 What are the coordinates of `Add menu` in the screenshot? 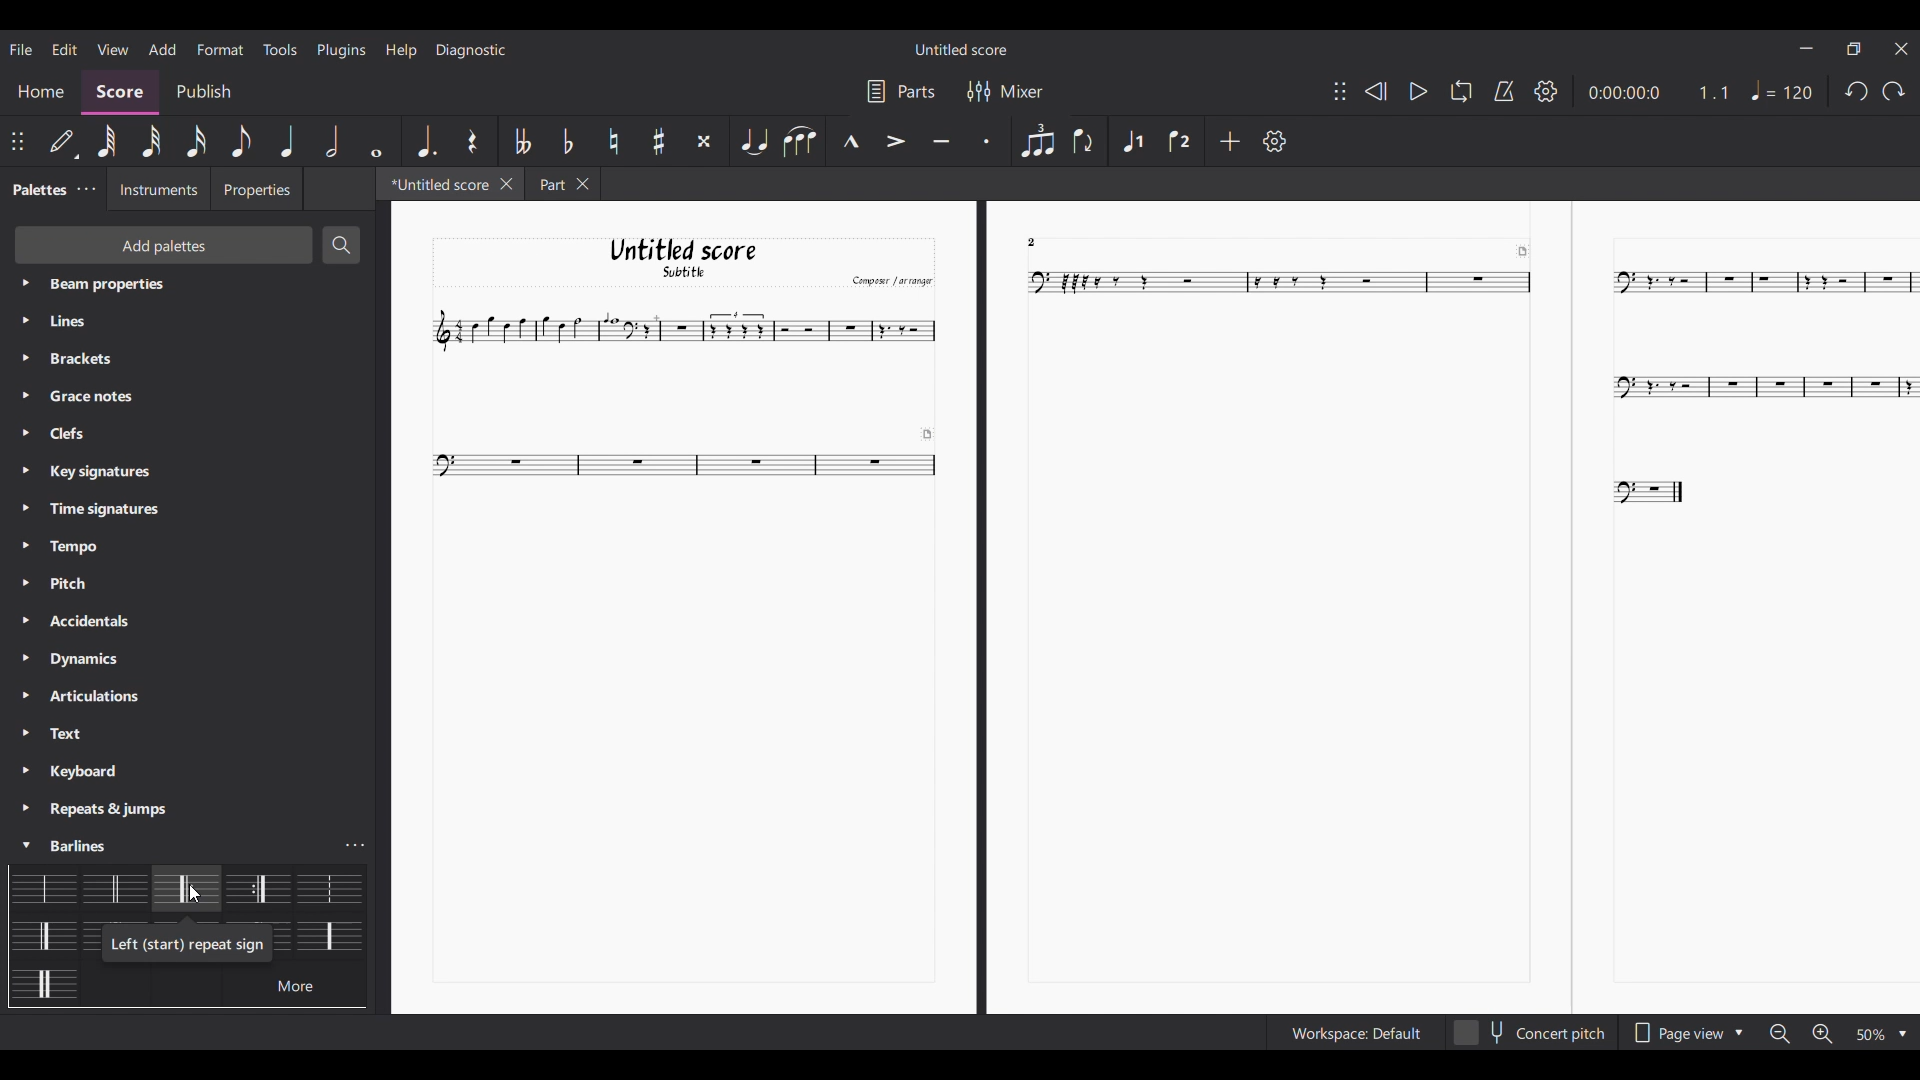 It's located at (162, 49).